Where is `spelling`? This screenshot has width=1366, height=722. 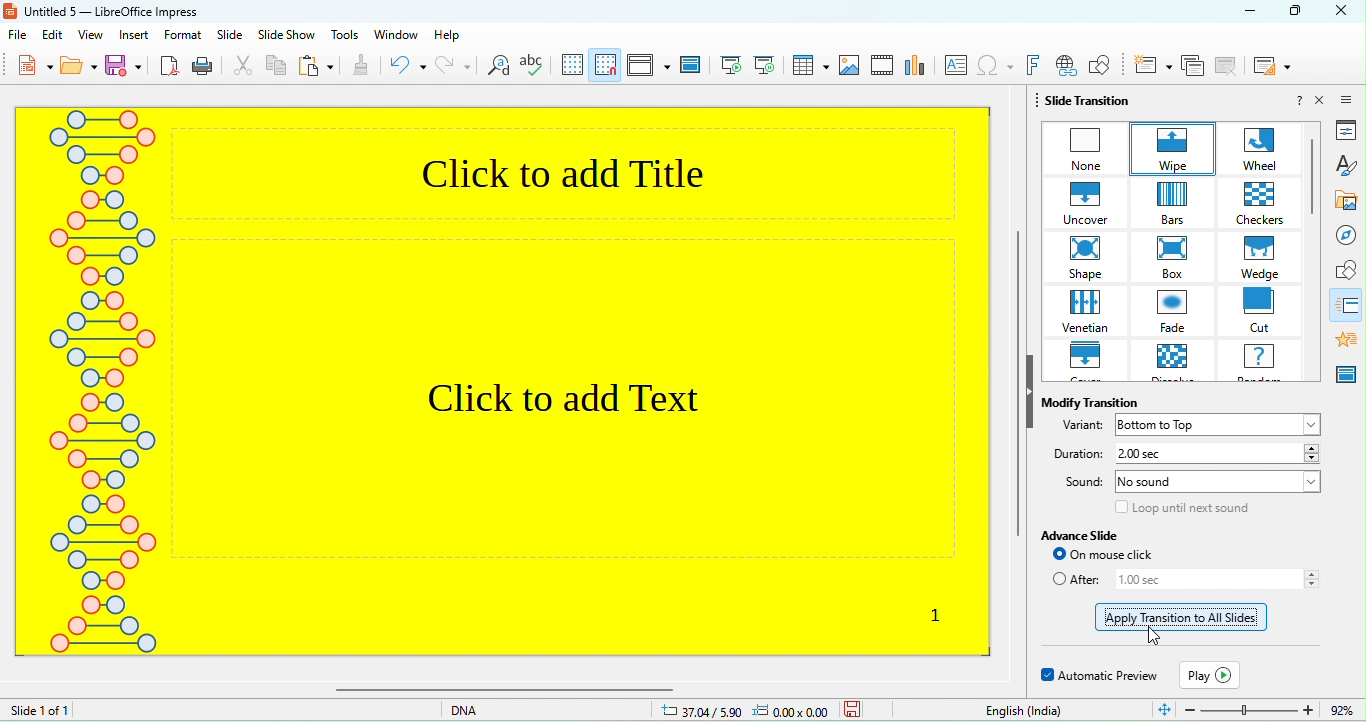 spelling is located at coordinates (534, 69).